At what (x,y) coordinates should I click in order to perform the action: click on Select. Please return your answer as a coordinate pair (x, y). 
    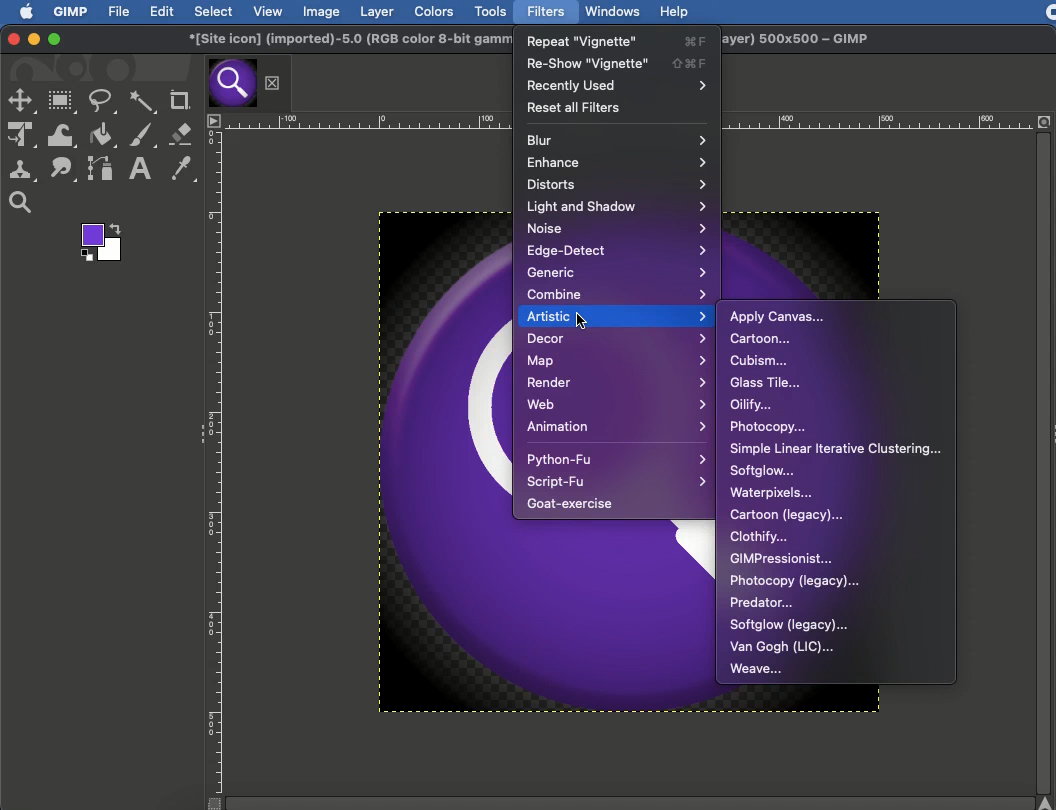
    Looking at the image, I should click on (212, 11).